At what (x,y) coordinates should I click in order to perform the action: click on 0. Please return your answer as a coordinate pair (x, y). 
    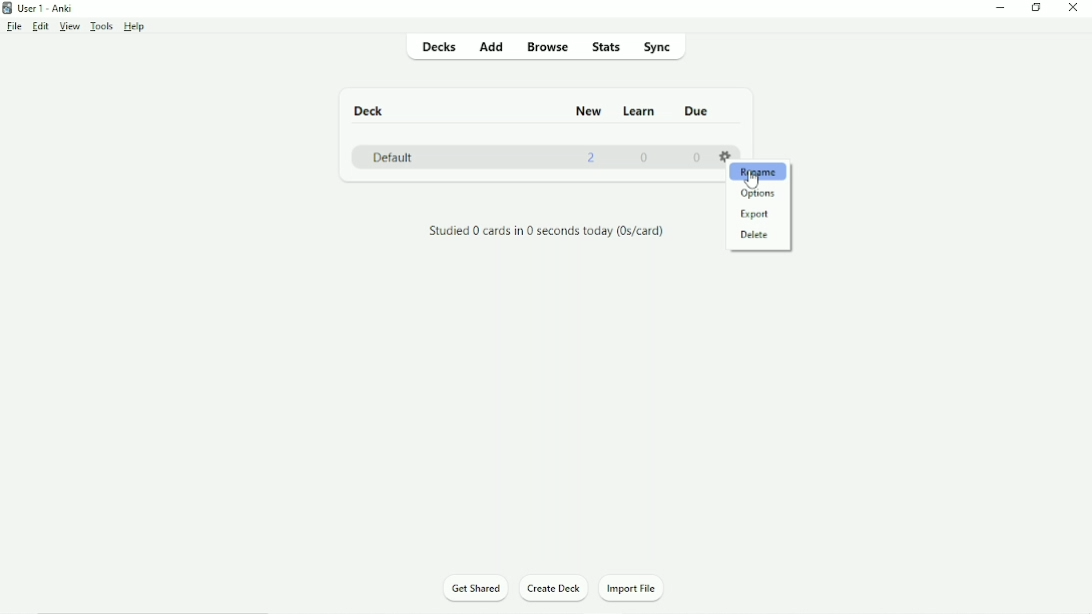
    Looking at the image, I should click on (646, 158).